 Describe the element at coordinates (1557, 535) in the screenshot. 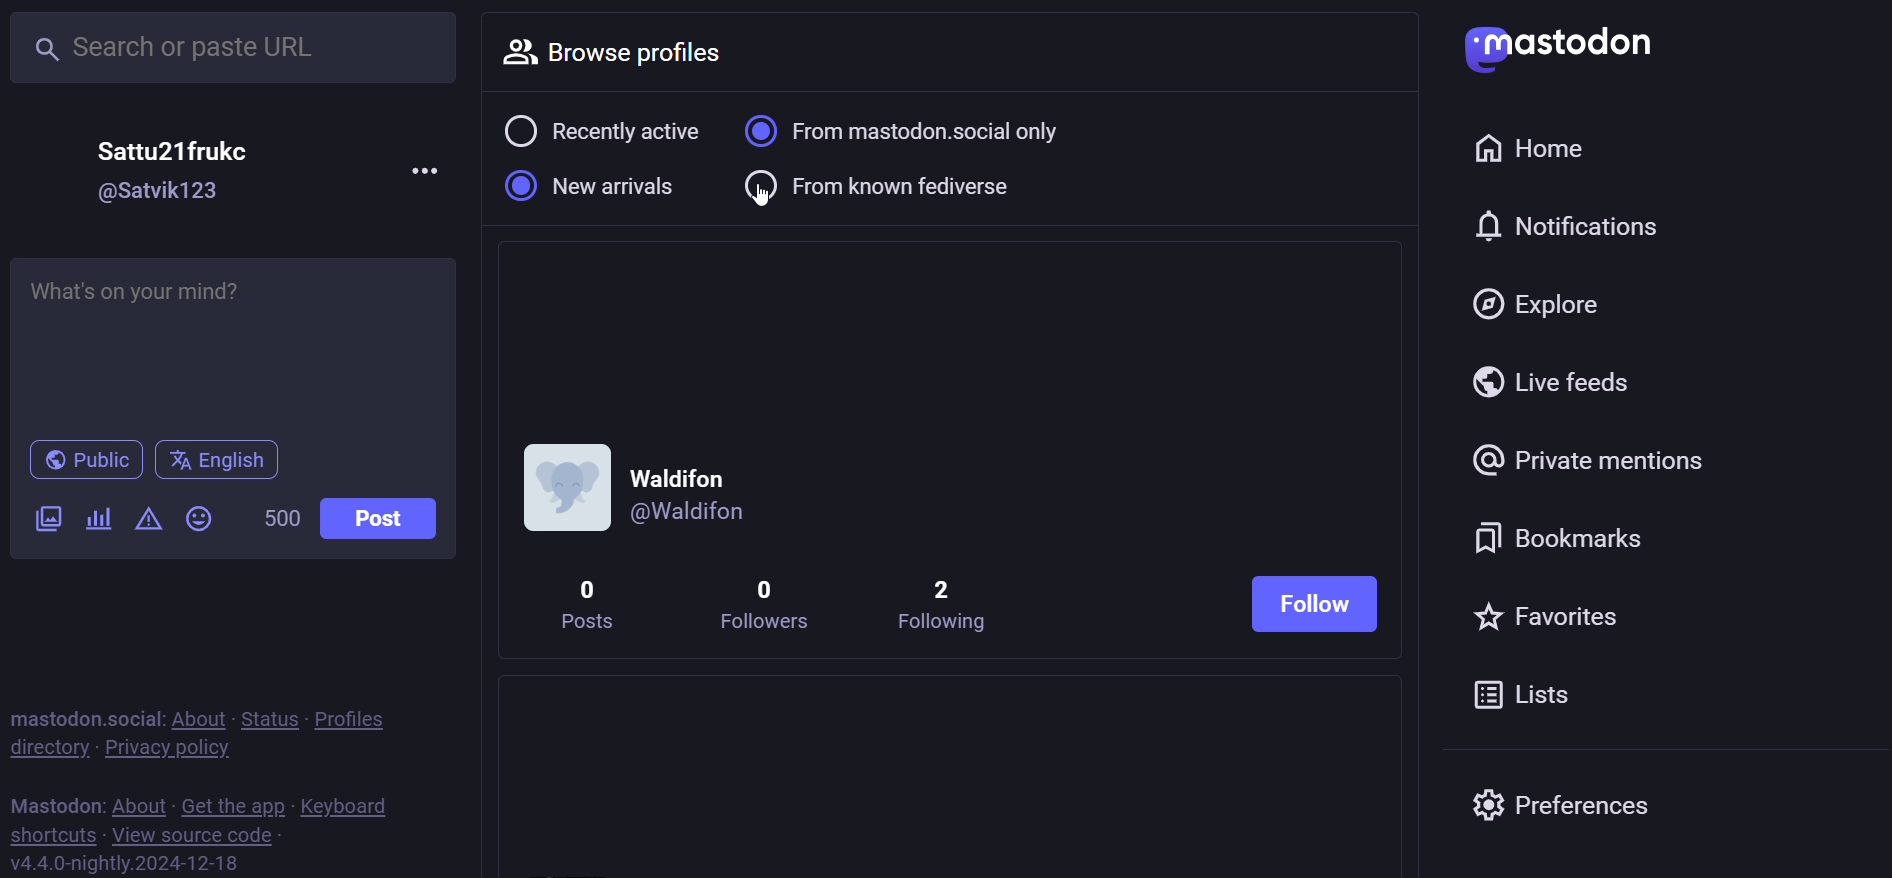

I see `bookmark` at that location.